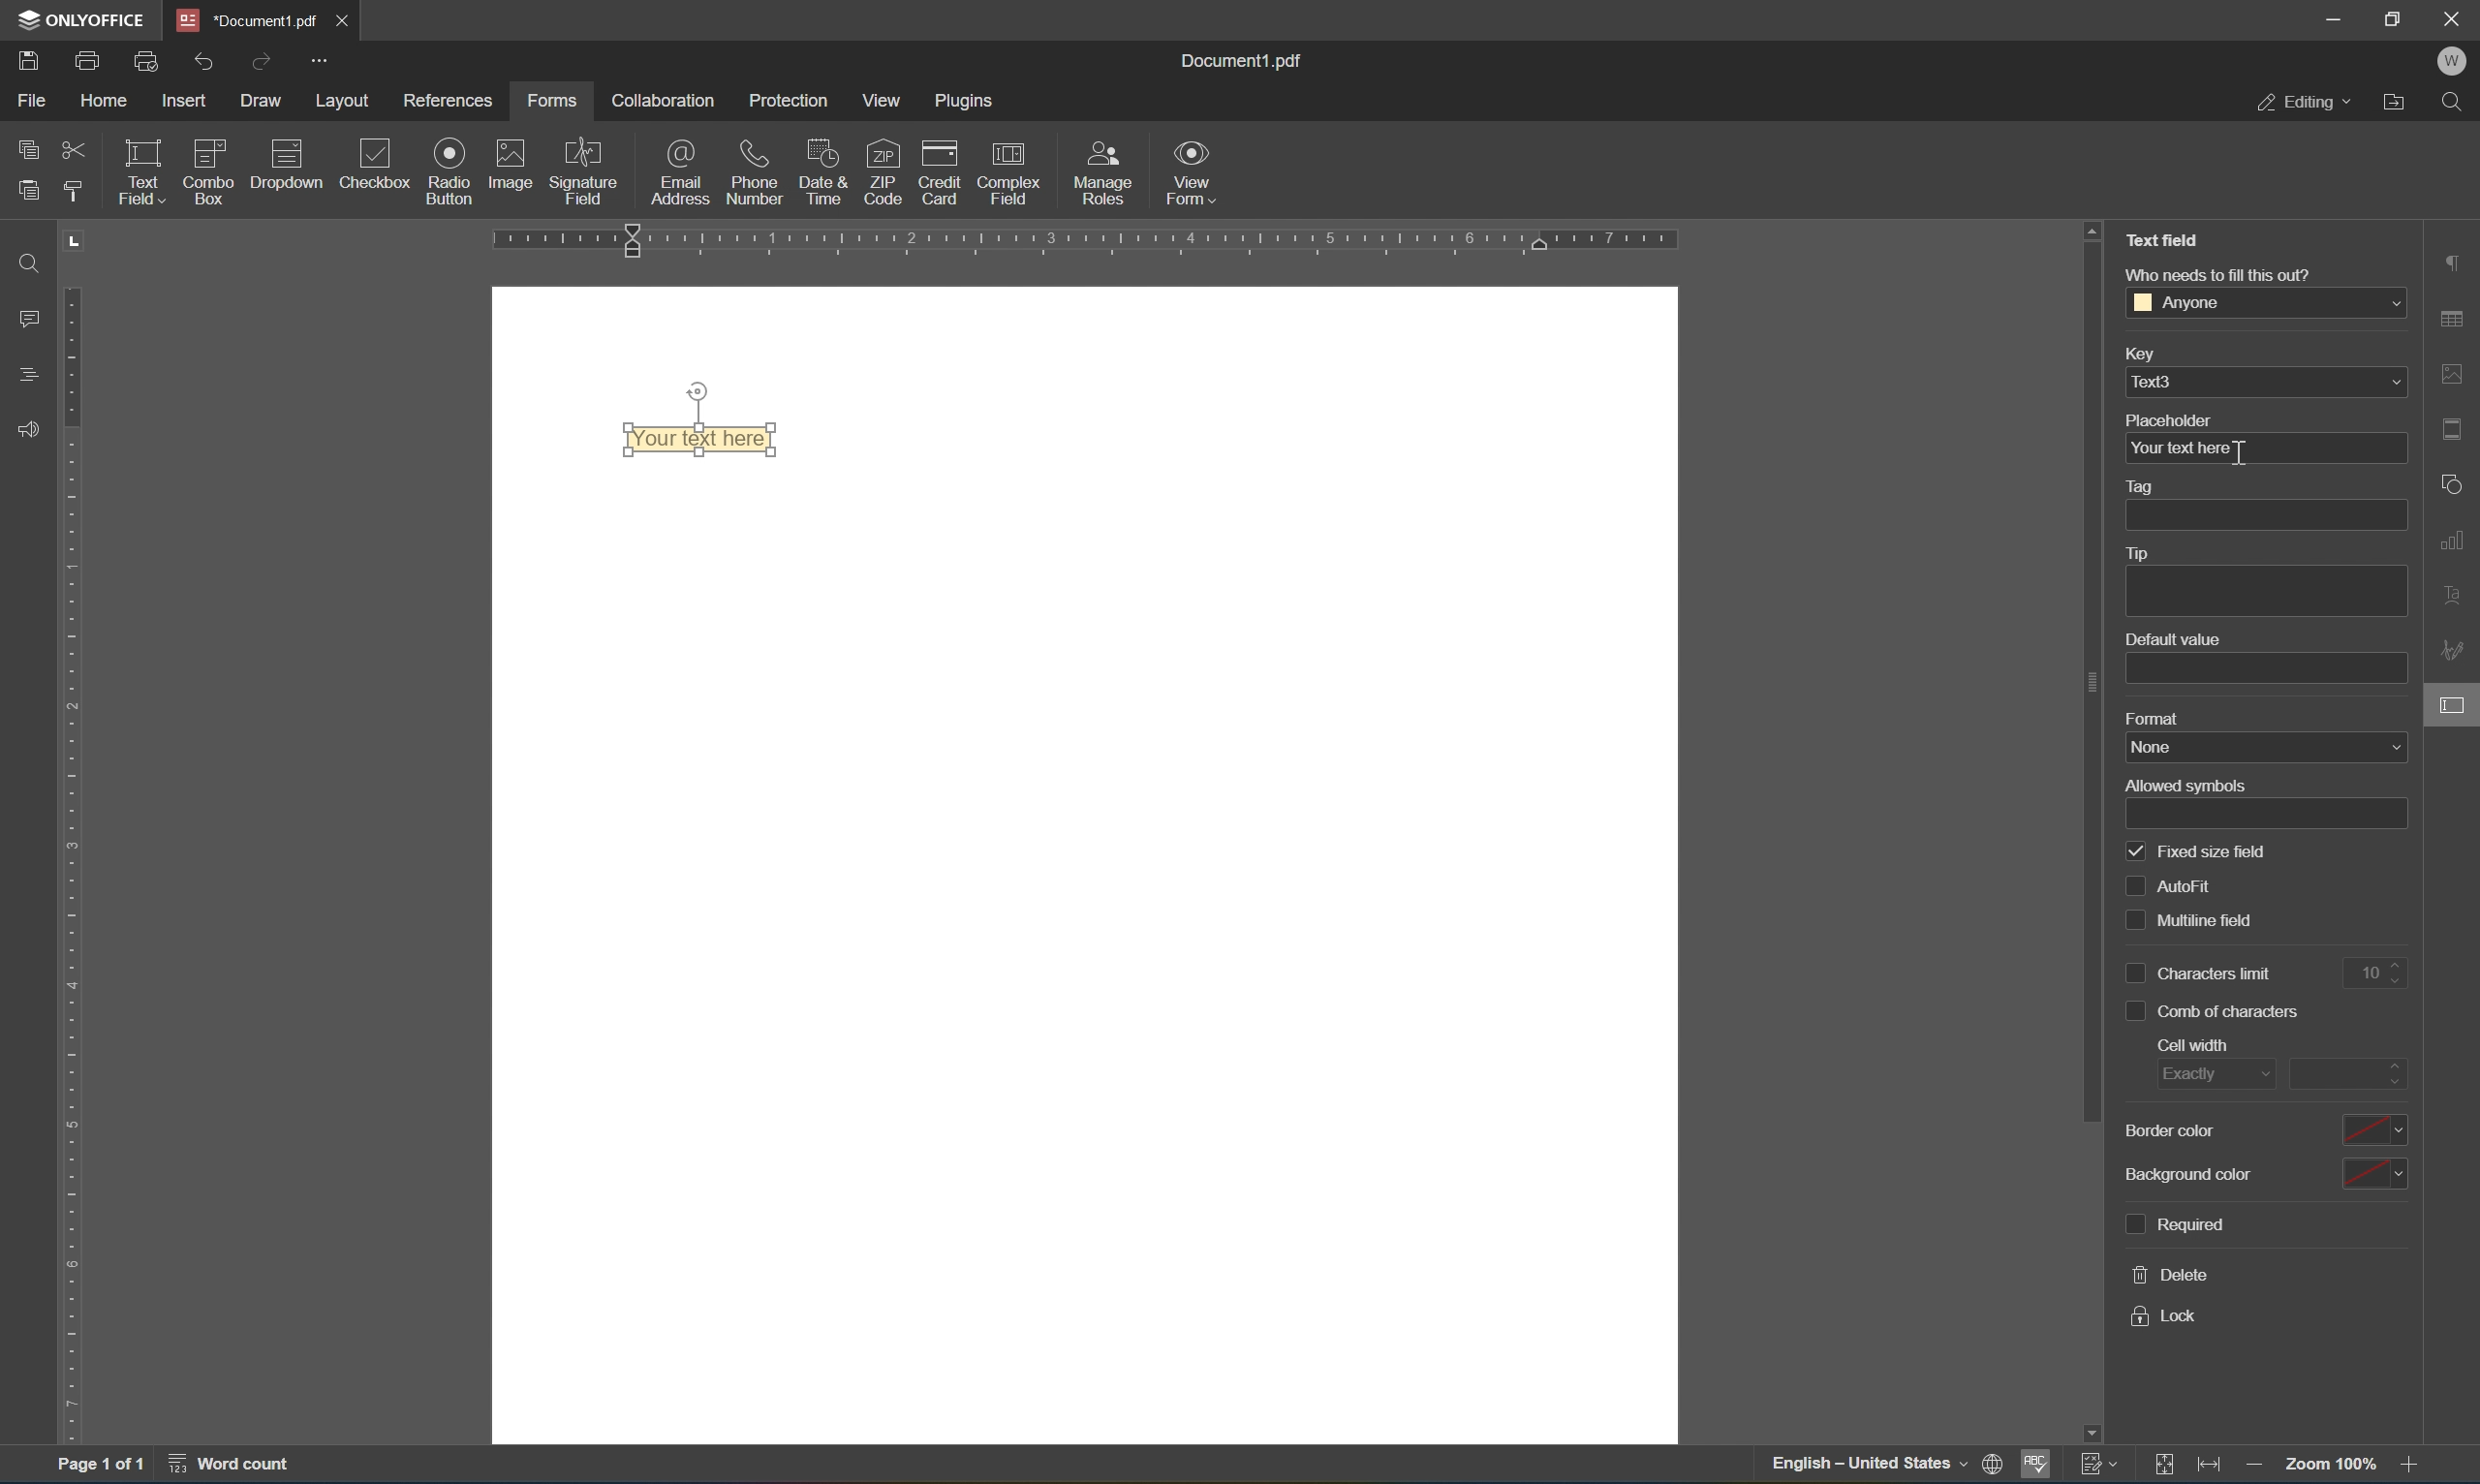 The width and height of the screenshot is (2480, 1484). Describe the element at coordinates (73, 865) in the screenshot. I see `ruler` at that location.